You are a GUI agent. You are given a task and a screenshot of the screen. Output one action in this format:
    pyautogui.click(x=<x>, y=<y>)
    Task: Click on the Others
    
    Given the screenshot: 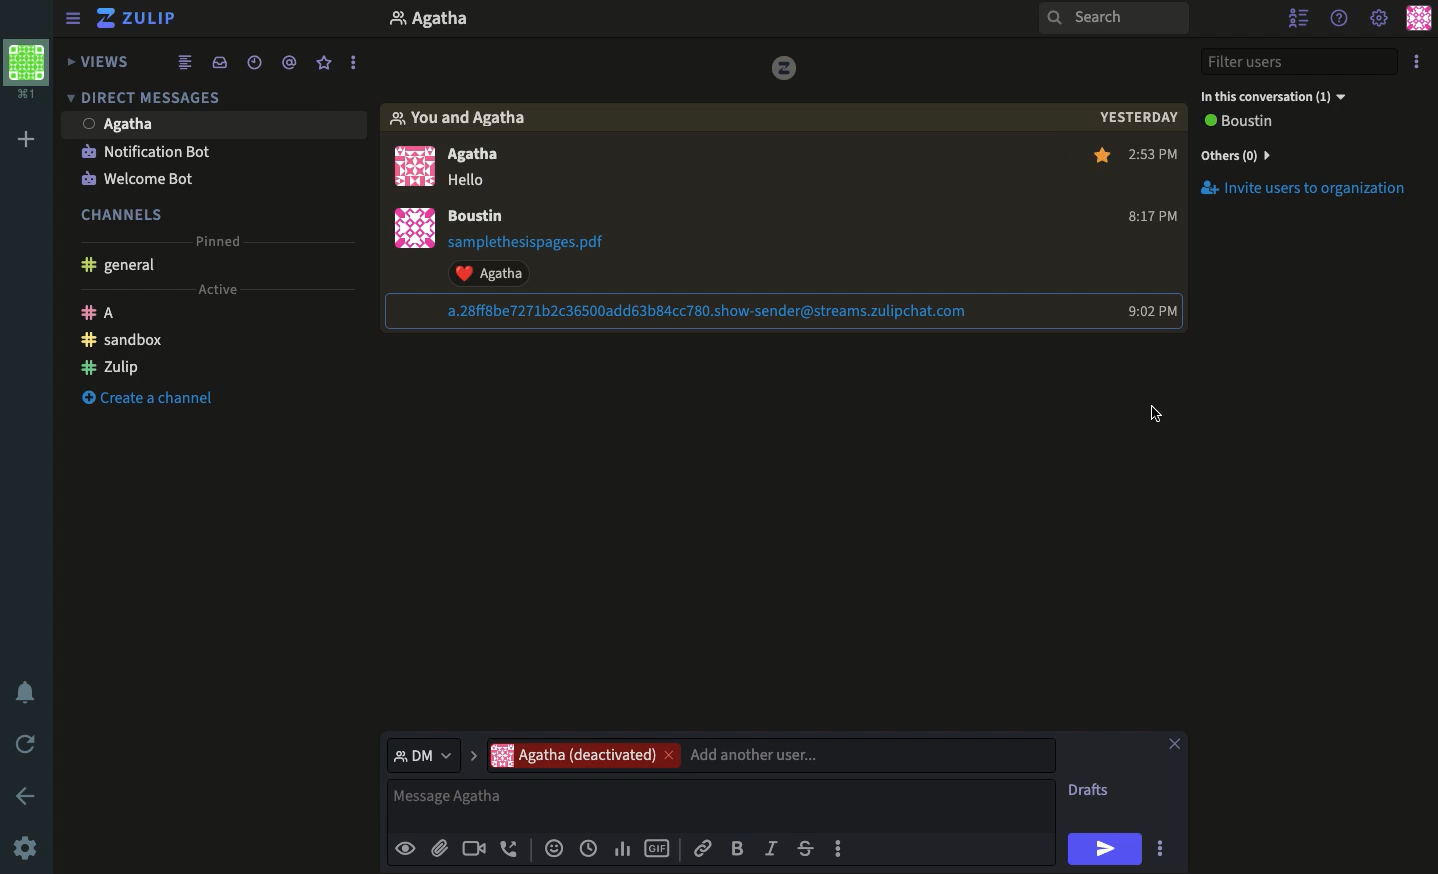 What is the action you would take?
    pyautogui.click(x=1248, y=156)
    